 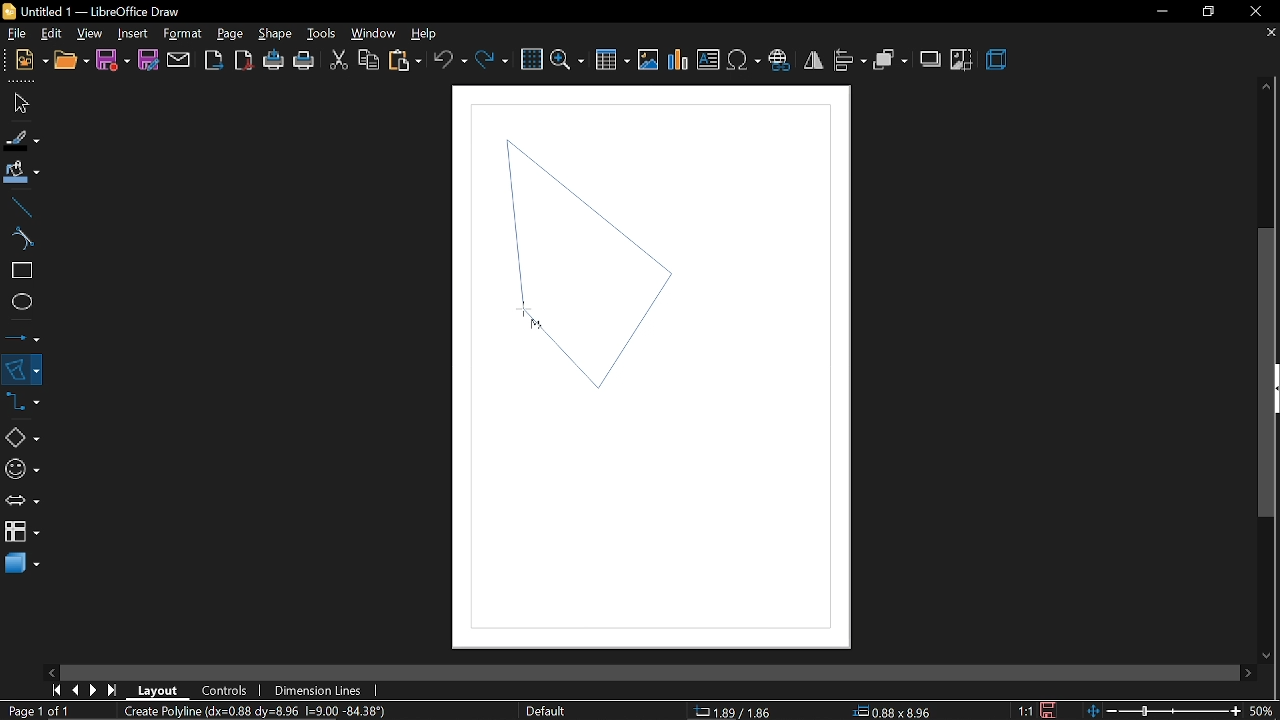 What do you see at coordinates (1162, 12) in the screenshot?
I see `minimize` at bounding box center [1162, 12].